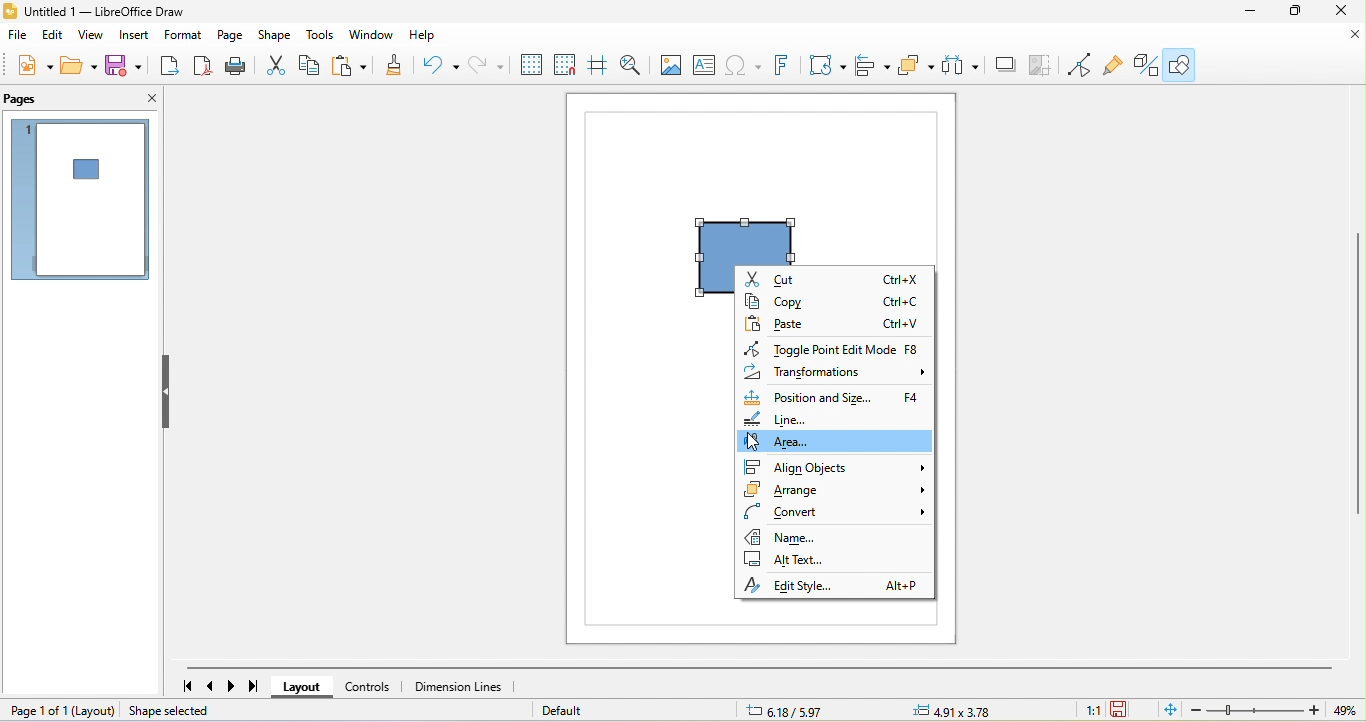 The width and height of the screenshot is (1366, 722). What do you see at coordinates (127, 65) in the screenshot?
I see `save` at bounding box center [127, 65].